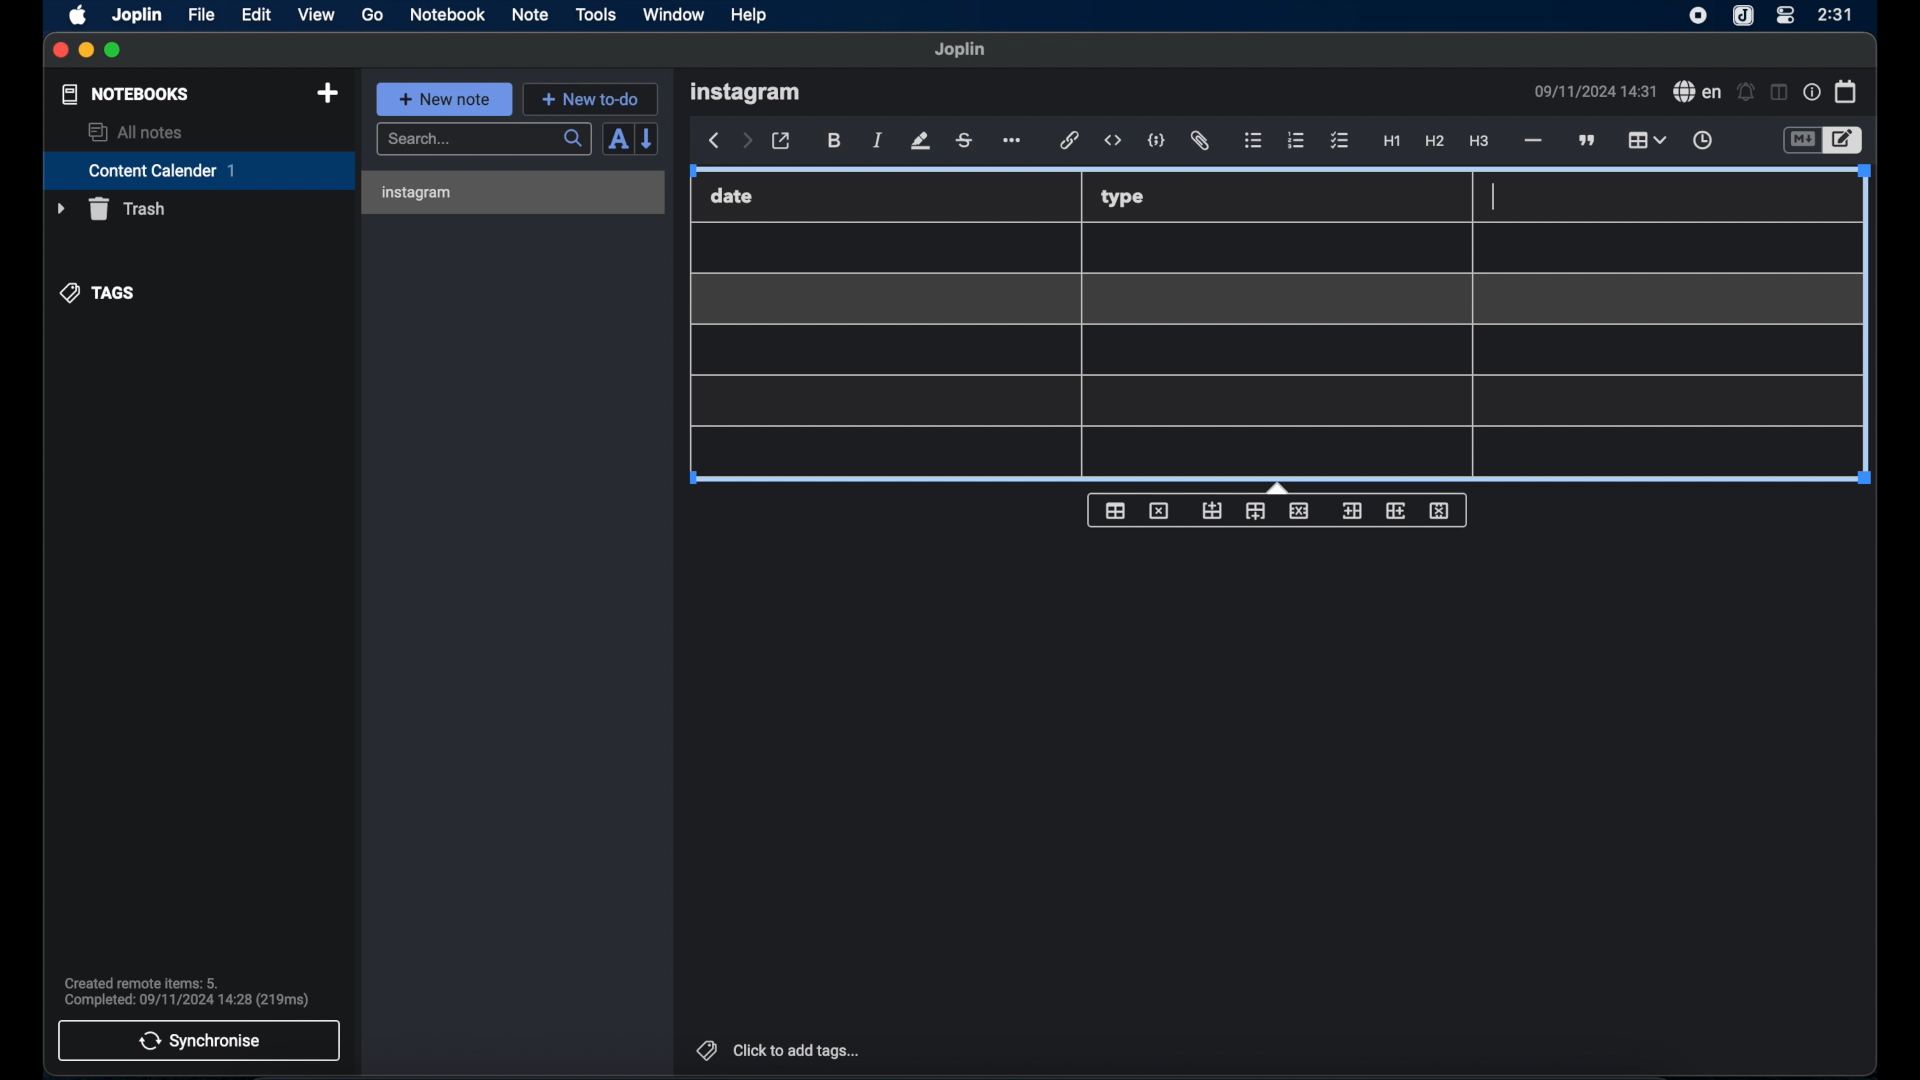  I want to click on 2:31(time), so click(1836, 14).